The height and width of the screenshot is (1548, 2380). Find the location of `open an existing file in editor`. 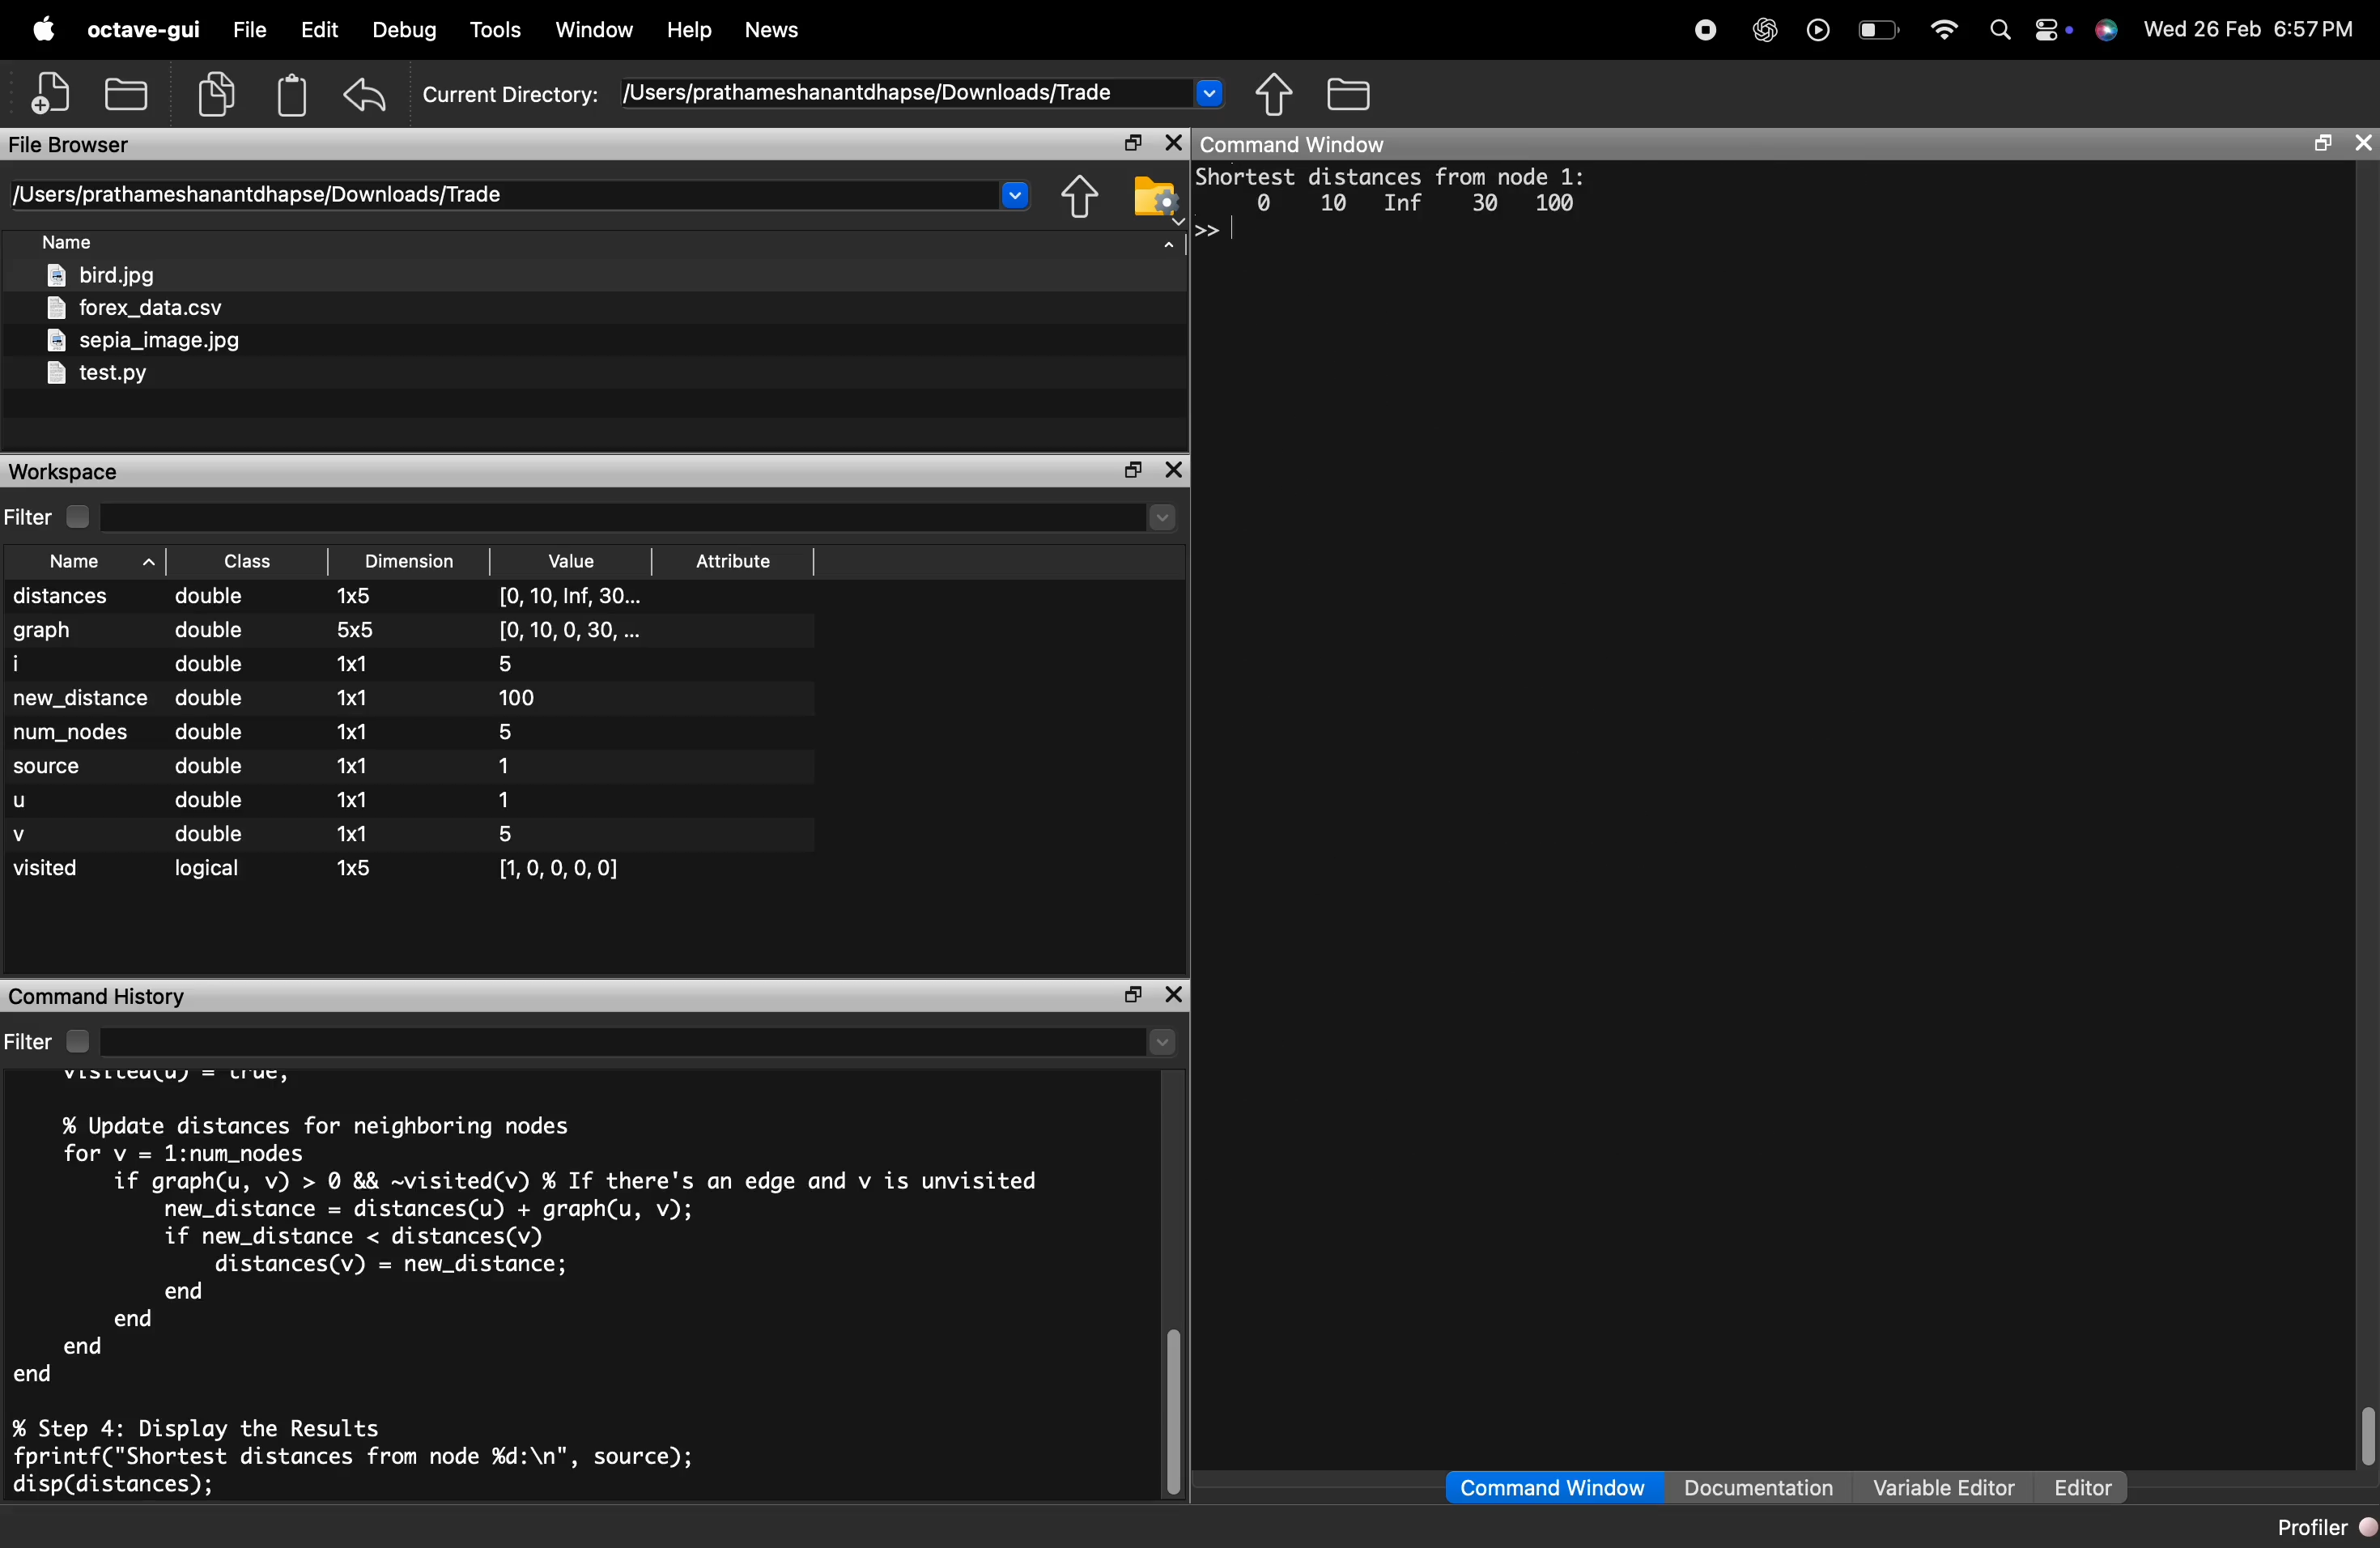

open an existing file in editor is located at coordinates (130, 92).